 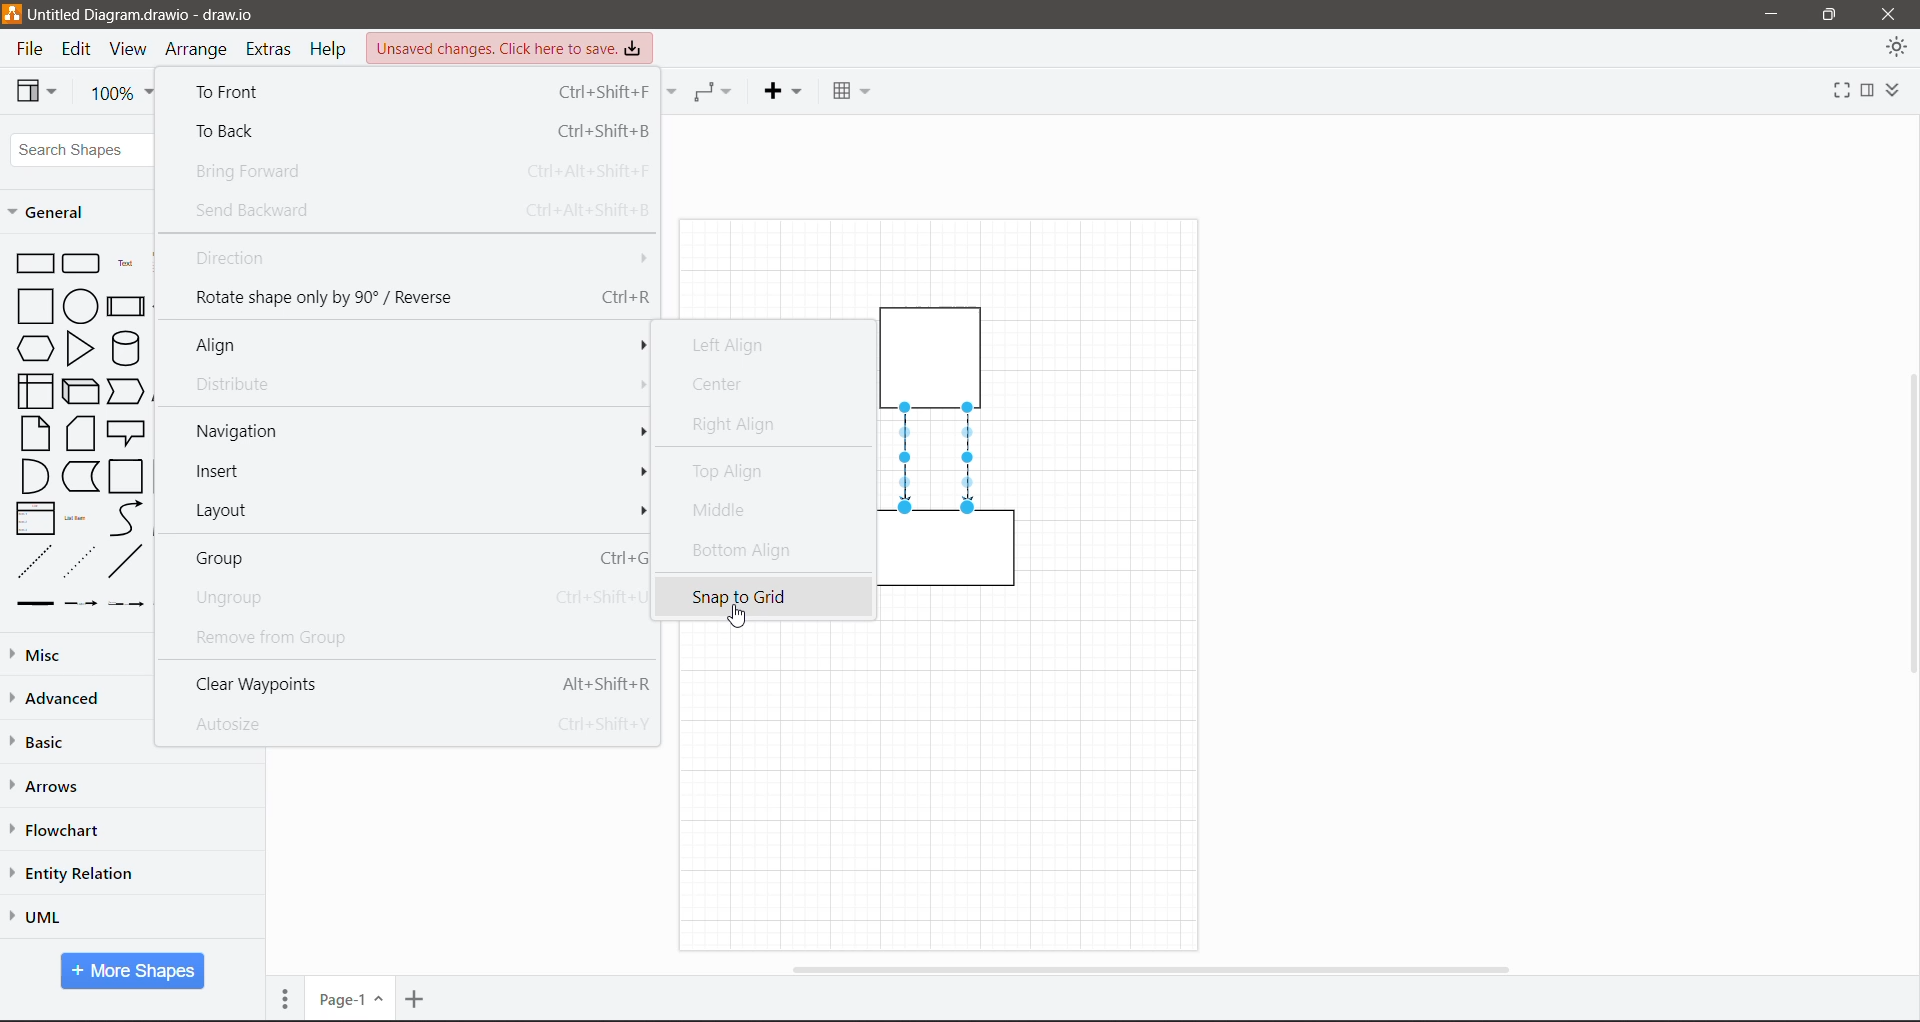 I want to click on Vertical Scroll Bar, so click(x=1907, y=523).